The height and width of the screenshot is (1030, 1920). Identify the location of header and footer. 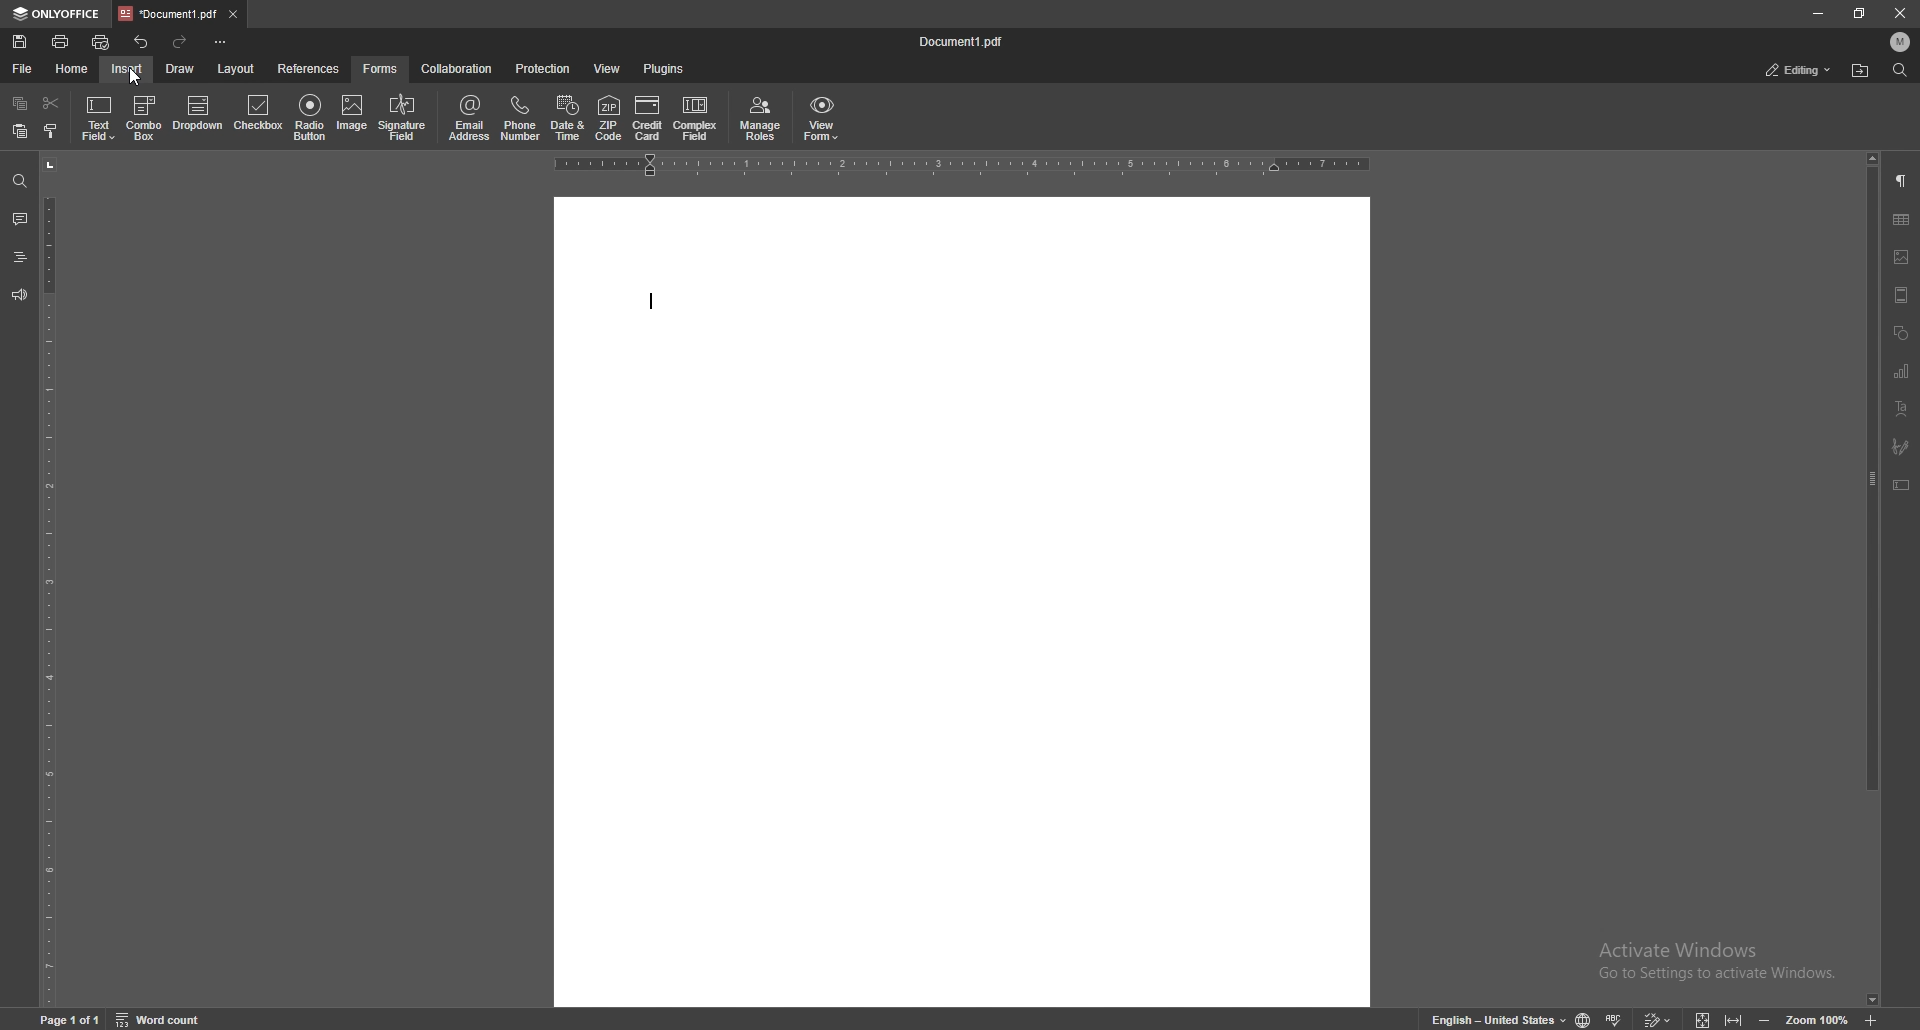
(1903, 296).